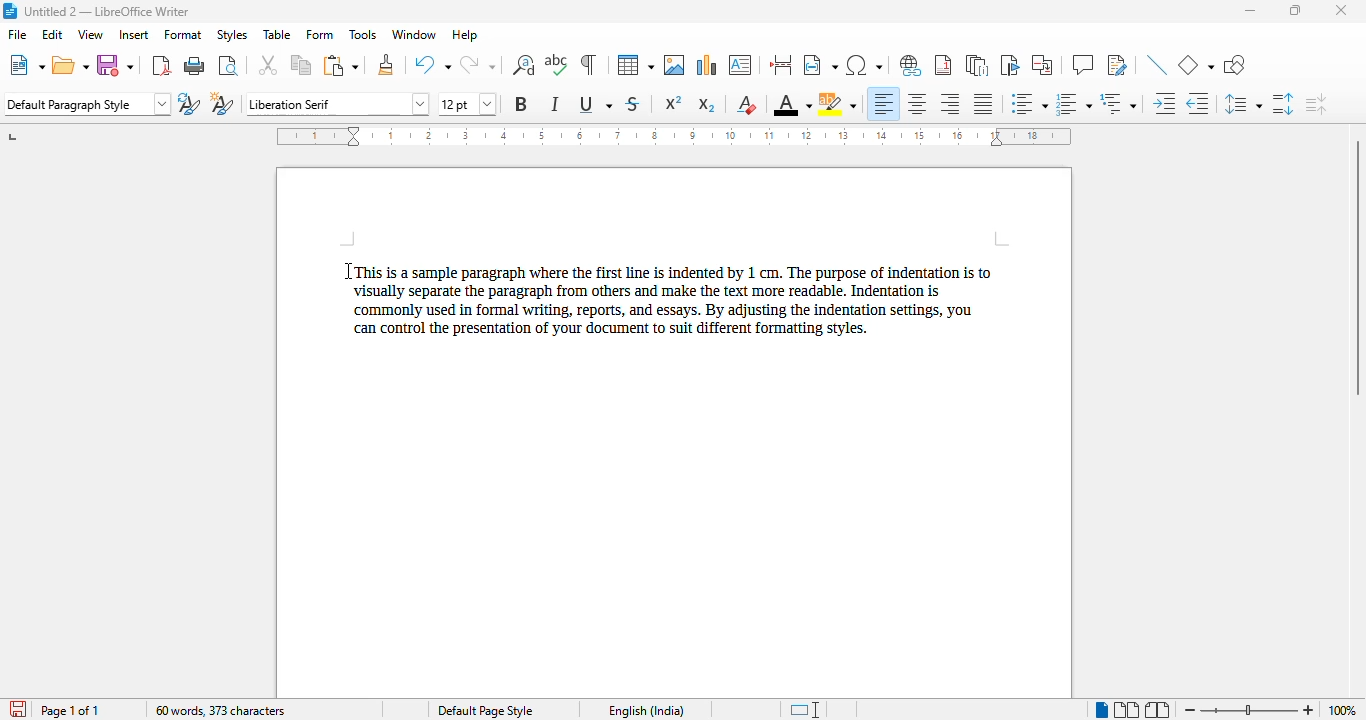 This screenshot has height=720, width=1366. I want to click on insert line, so click(1157, 64).